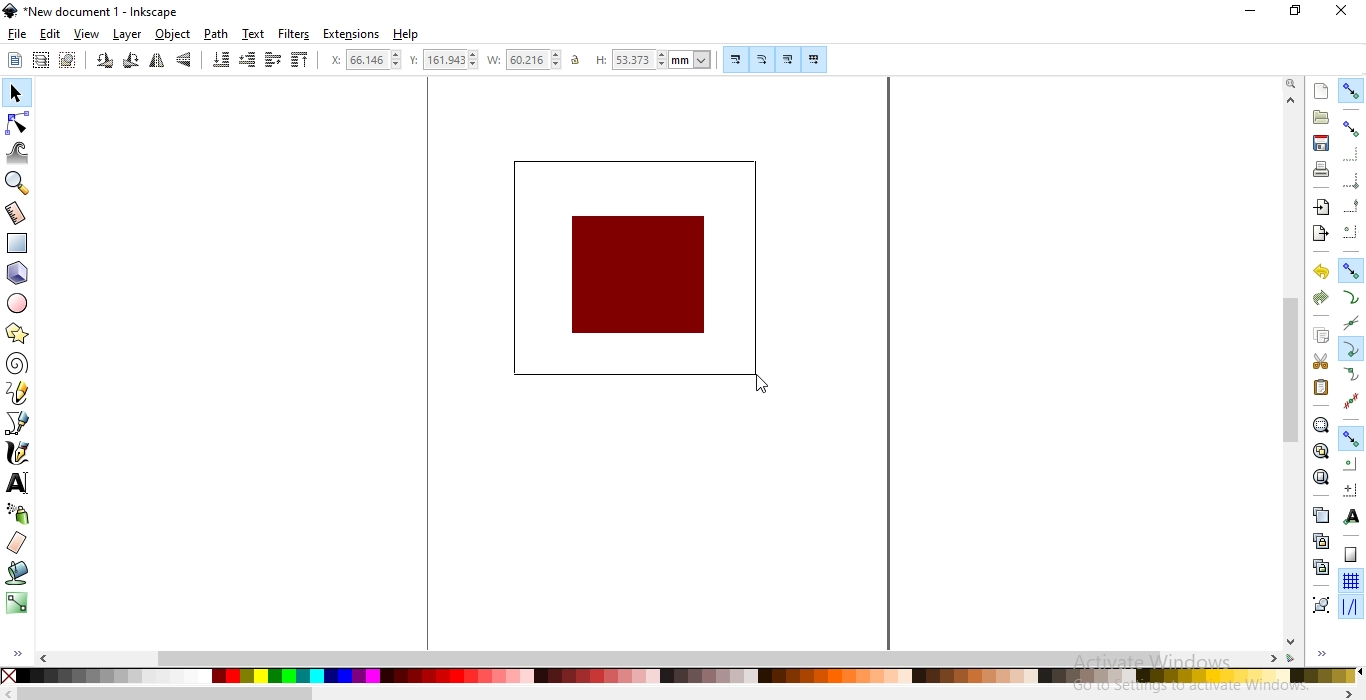 The width and height of the screenshot is (1366, 700). Describe the element at coordinates (166, 693) in the screenshot. I see `` at that location.